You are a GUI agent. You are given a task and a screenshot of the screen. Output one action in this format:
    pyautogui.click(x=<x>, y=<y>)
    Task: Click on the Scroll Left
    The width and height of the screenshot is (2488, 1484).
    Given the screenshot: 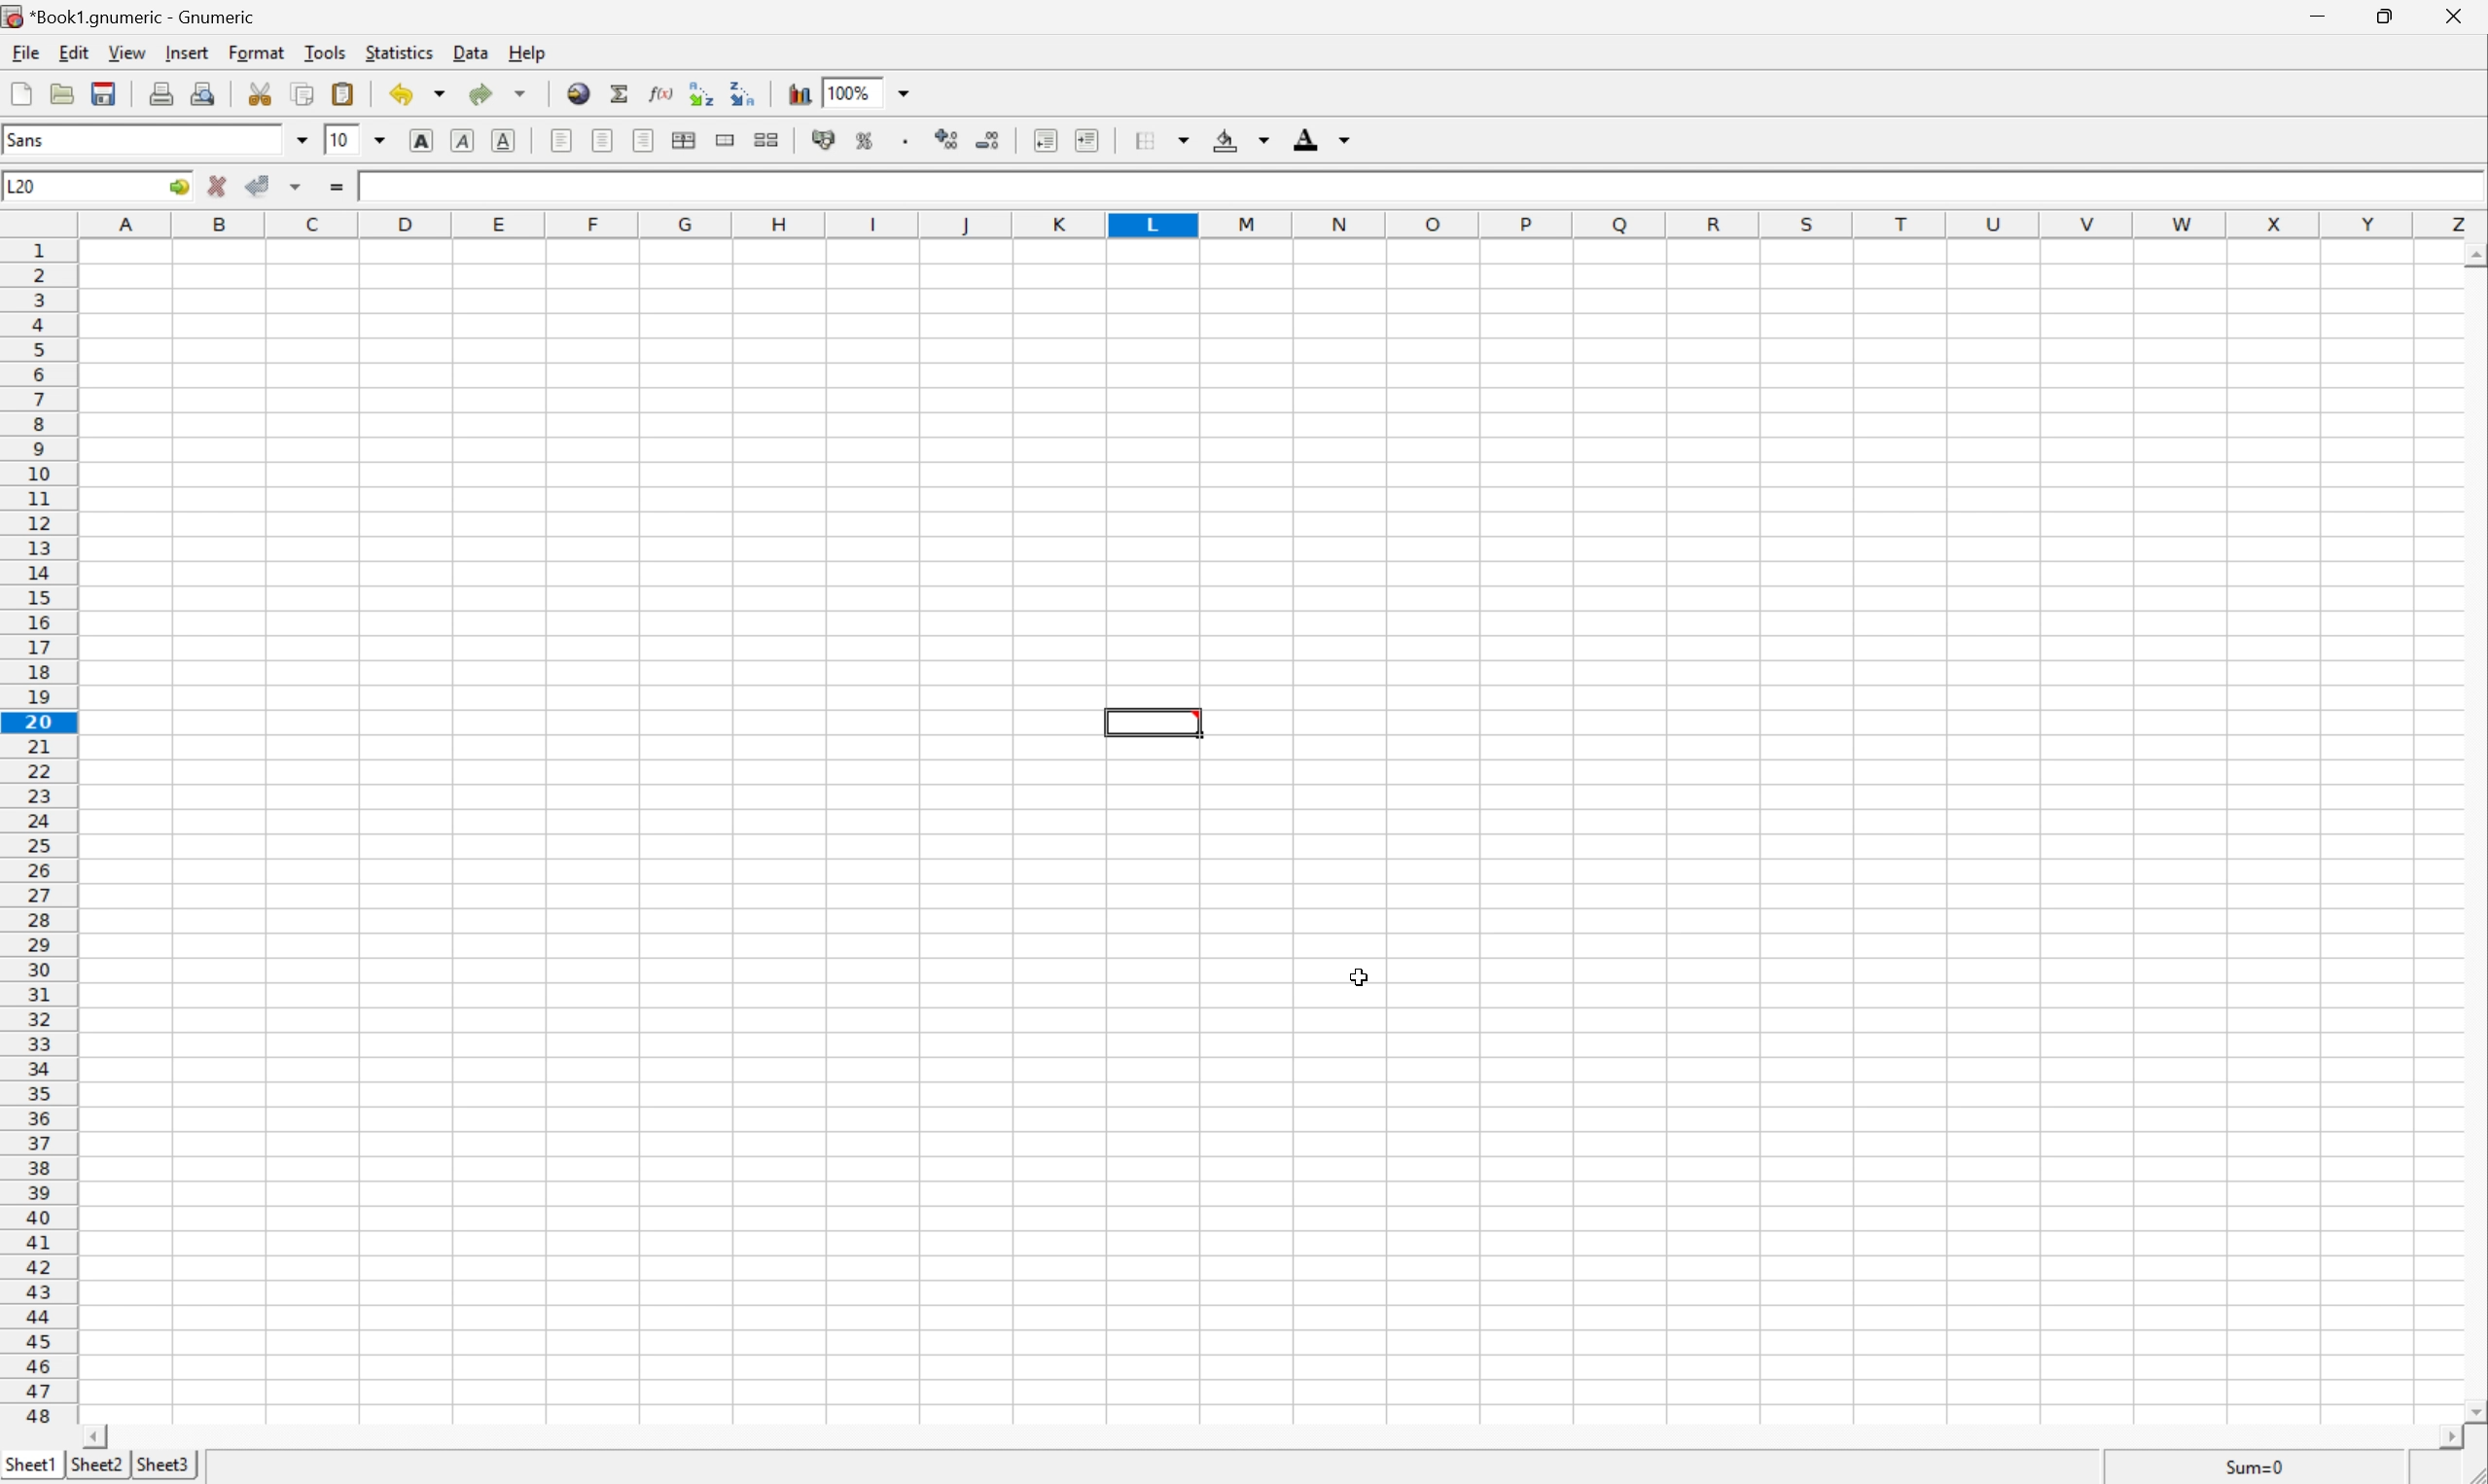 What is the action you would take?
    pyautogui.click(x=98, y=1436)
    